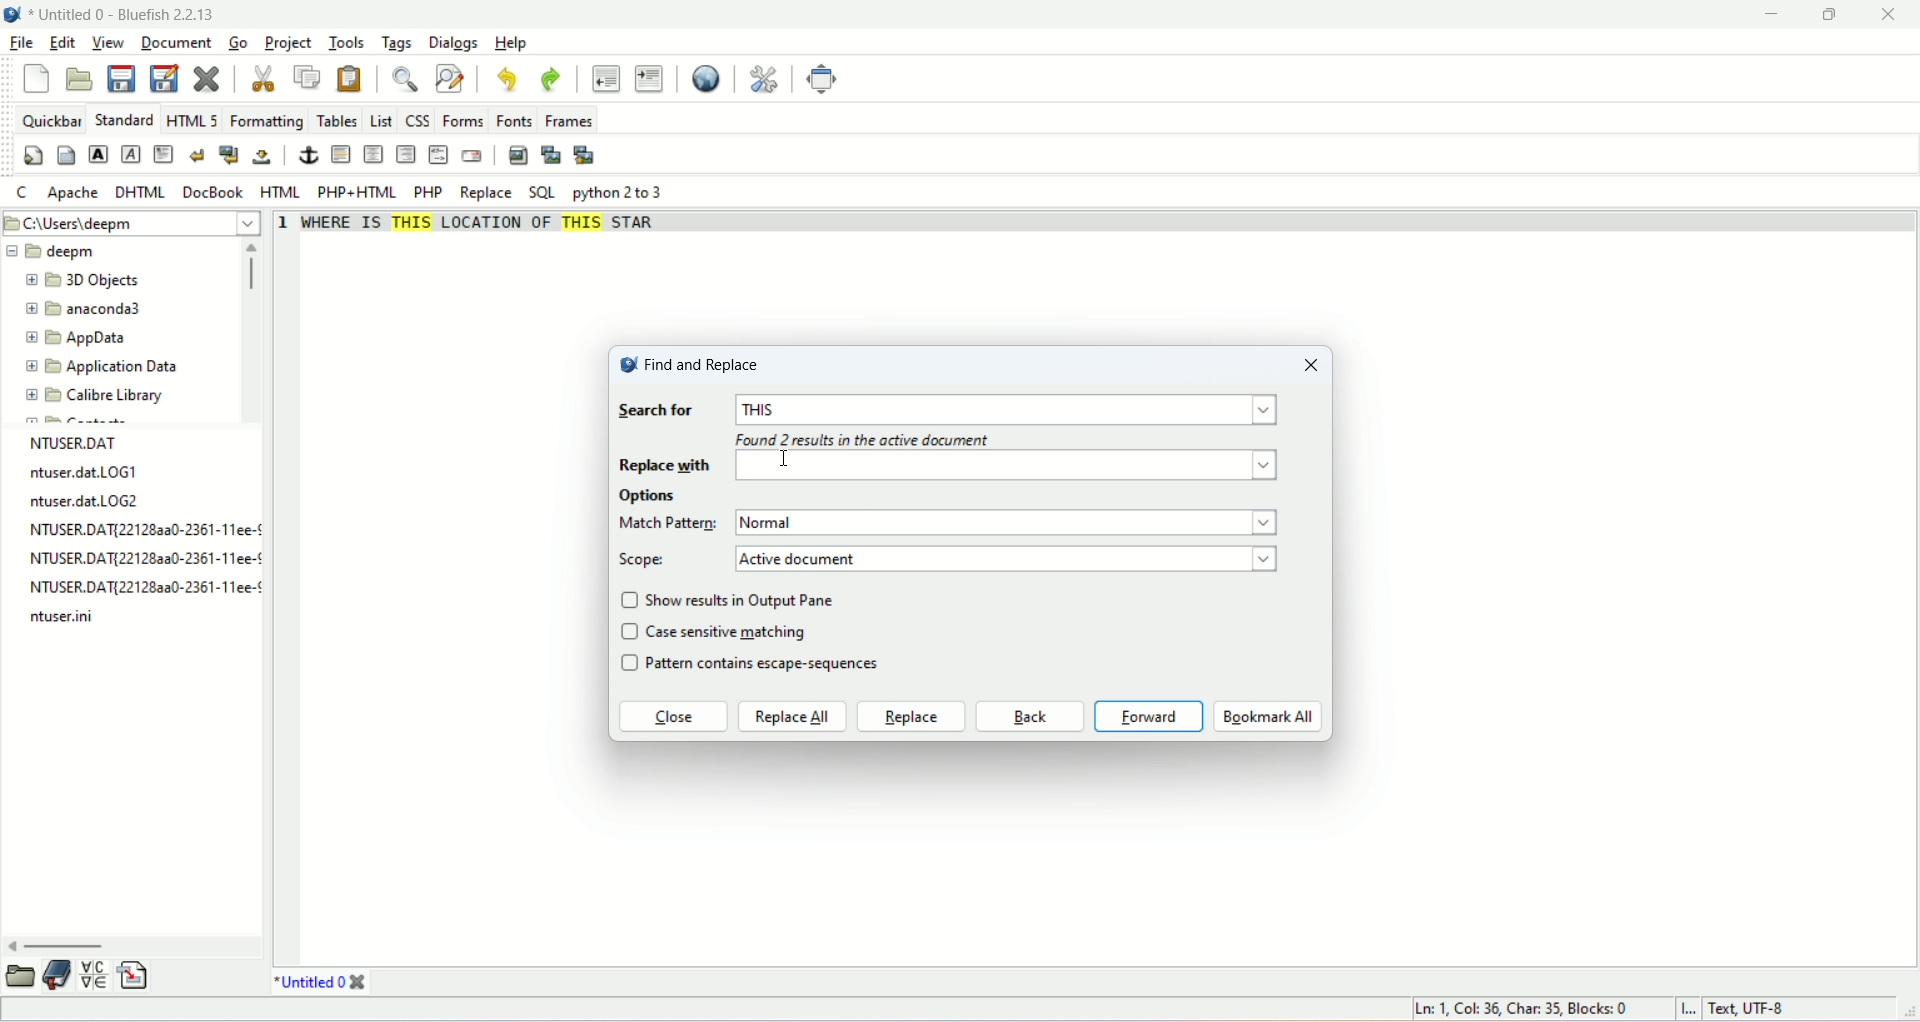  I want to click on snippet, so click(131, 976).